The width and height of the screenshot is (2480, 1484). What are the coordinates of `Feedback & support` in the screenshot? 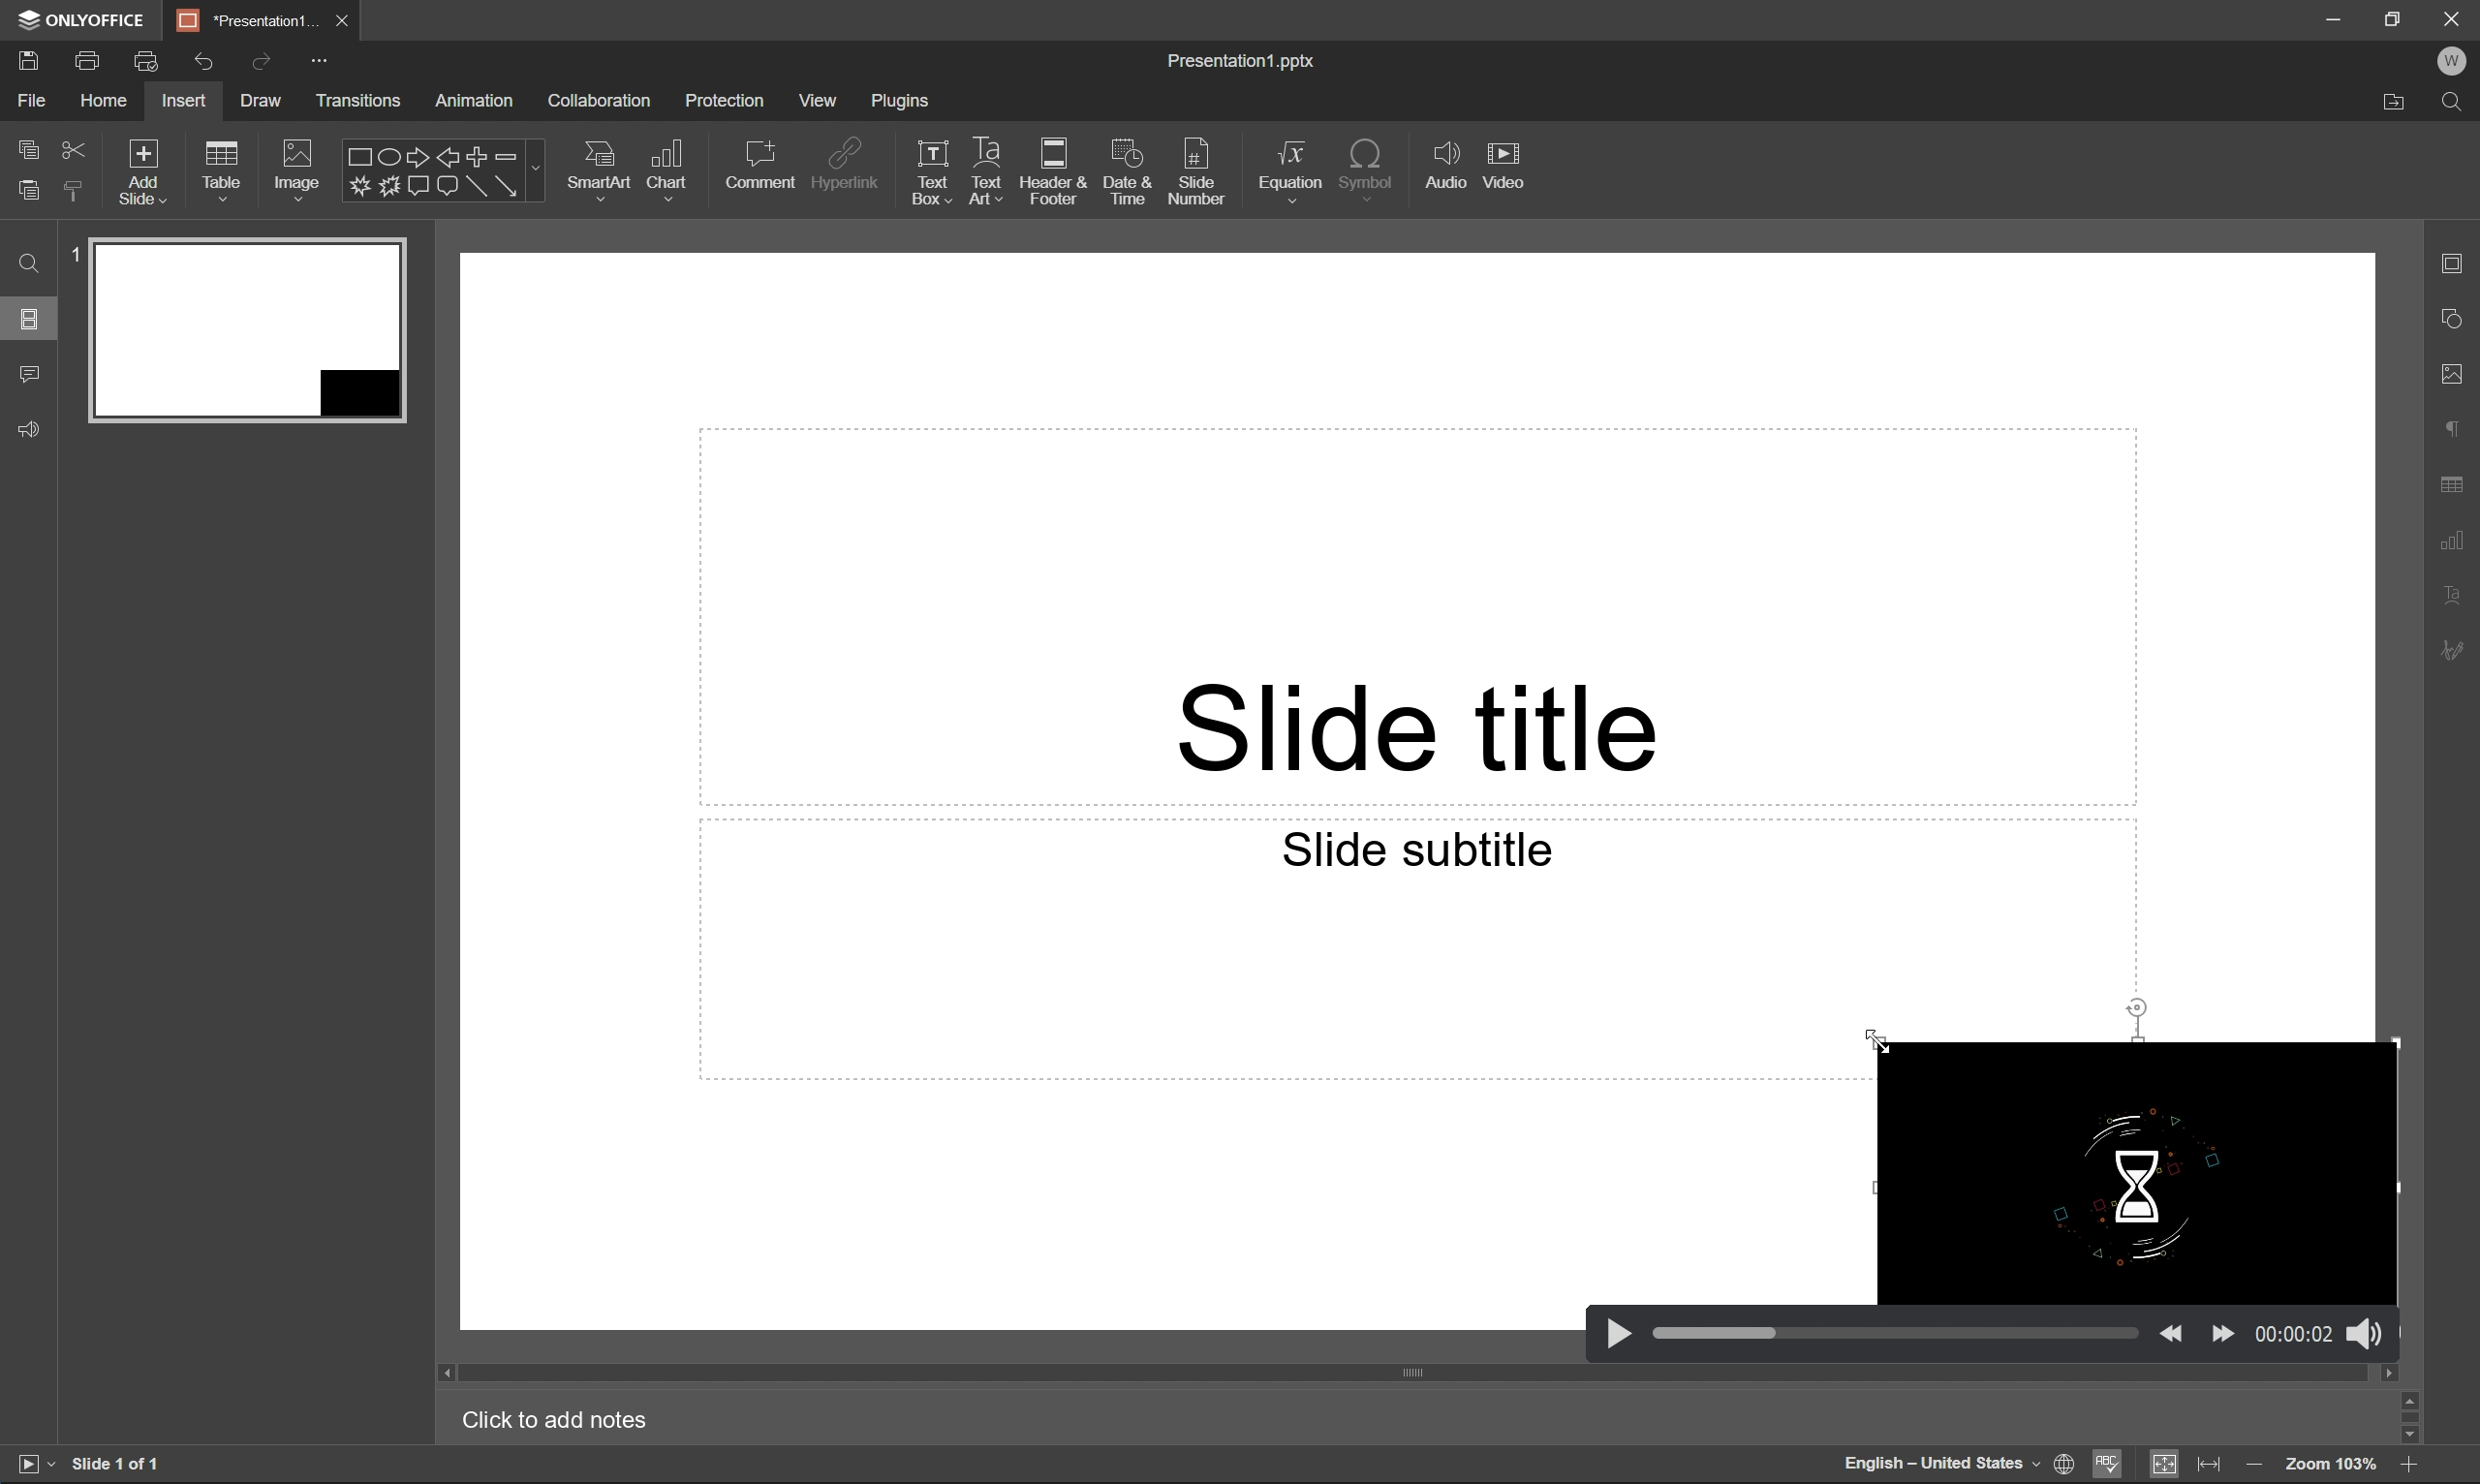 It's located at (33, 427).